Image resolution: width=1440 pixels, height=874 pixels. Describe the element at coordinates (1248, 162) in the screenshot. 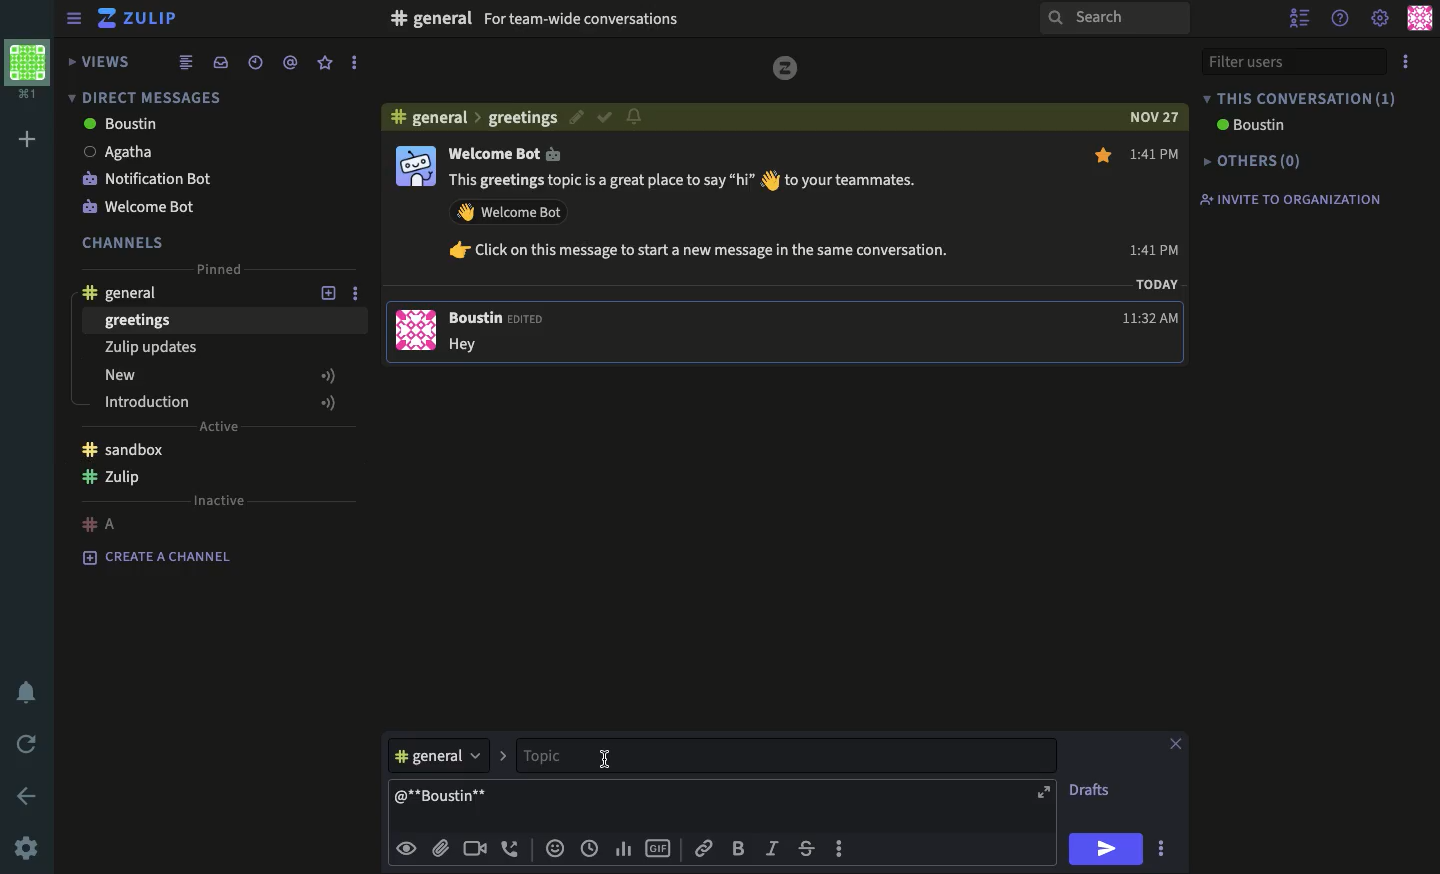

I see `others(0)` at that location.